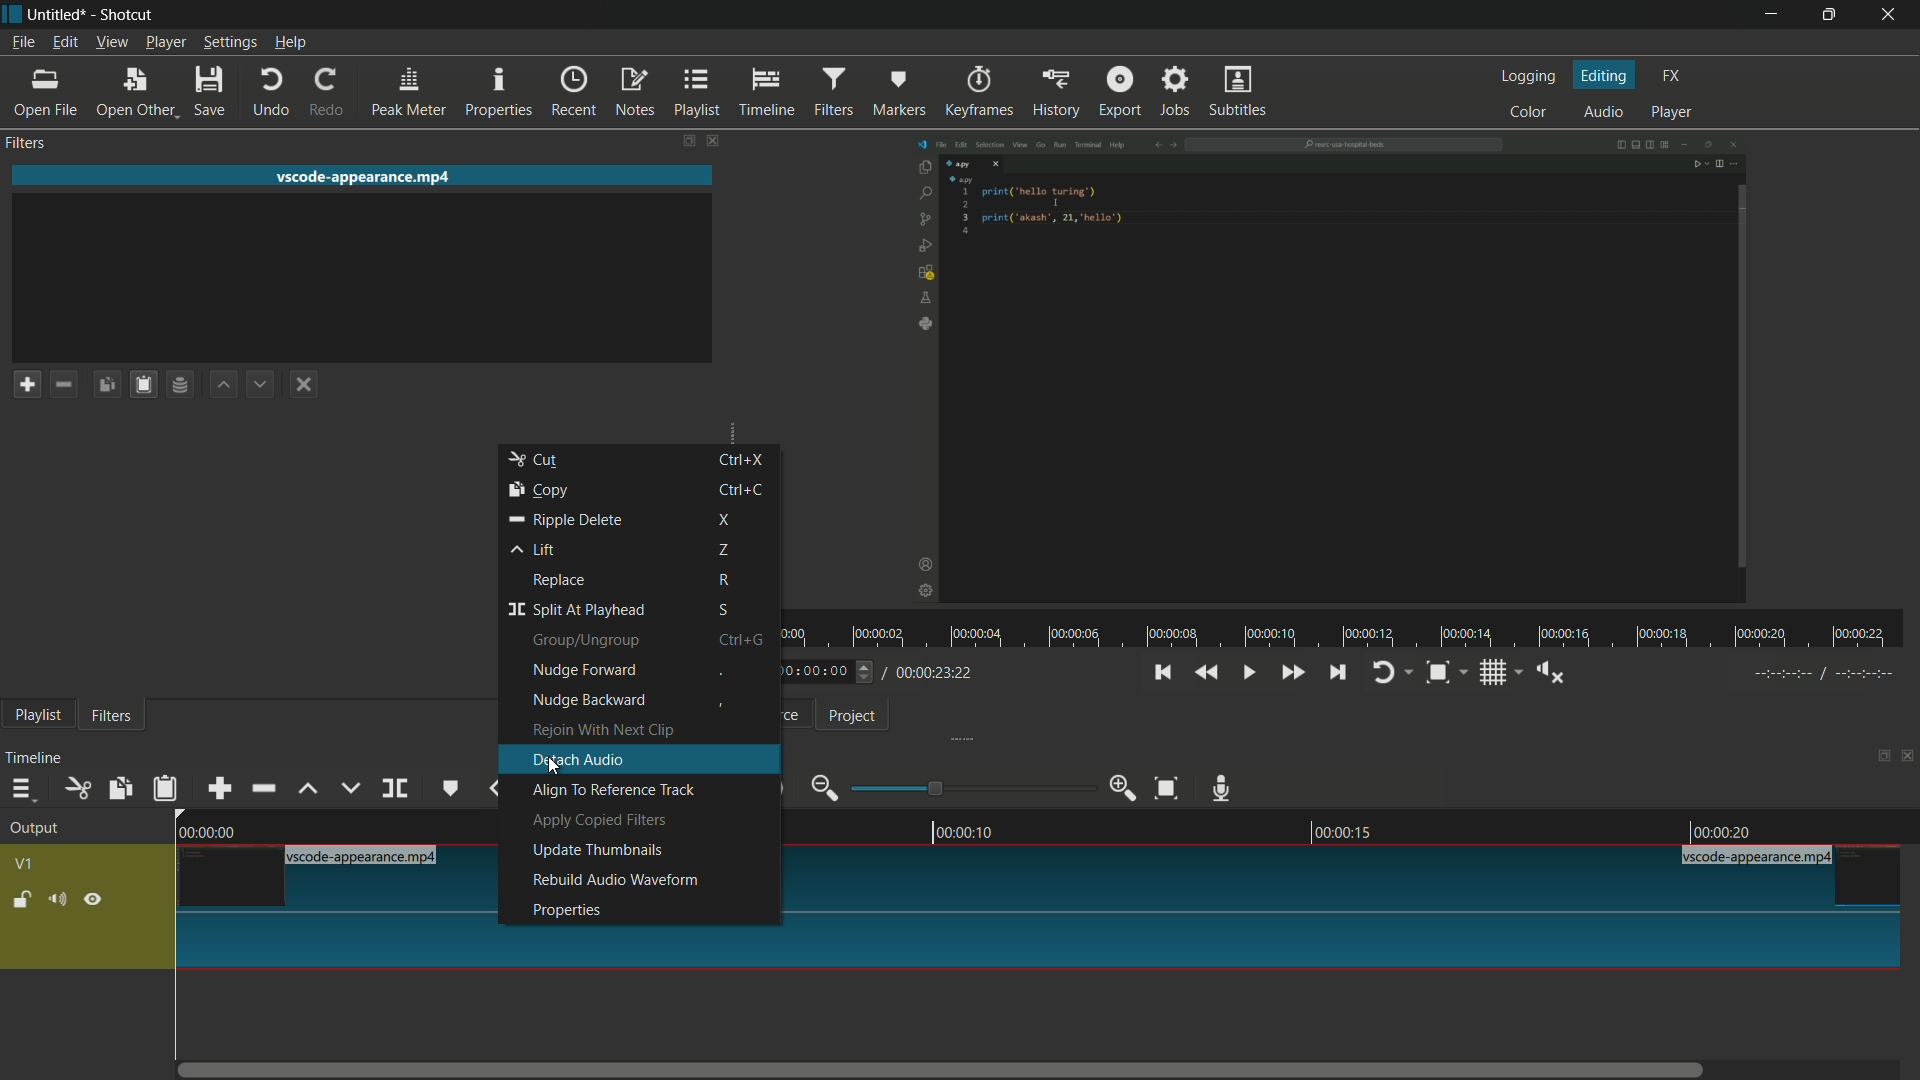  I want to click on change layout, so click(1877, 754).